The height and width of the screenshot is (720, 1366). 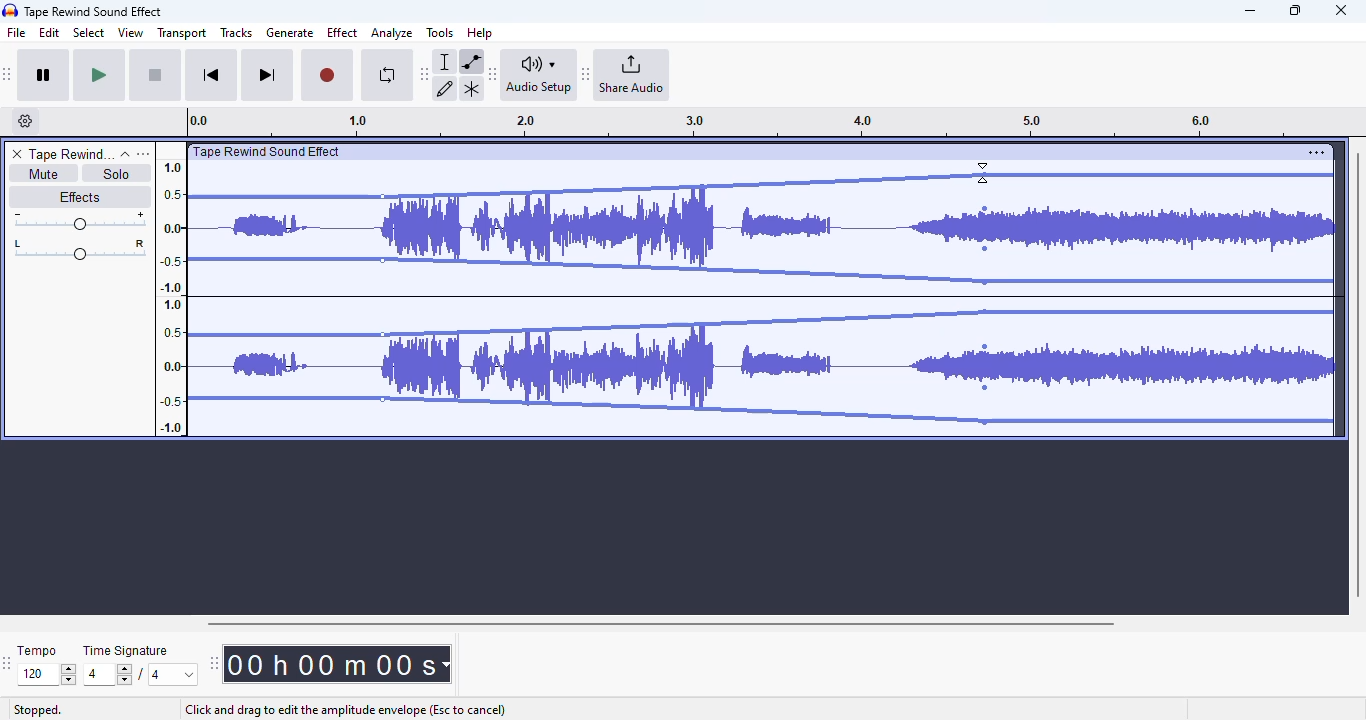 I want to click on effects, so click(x=79, y=196).